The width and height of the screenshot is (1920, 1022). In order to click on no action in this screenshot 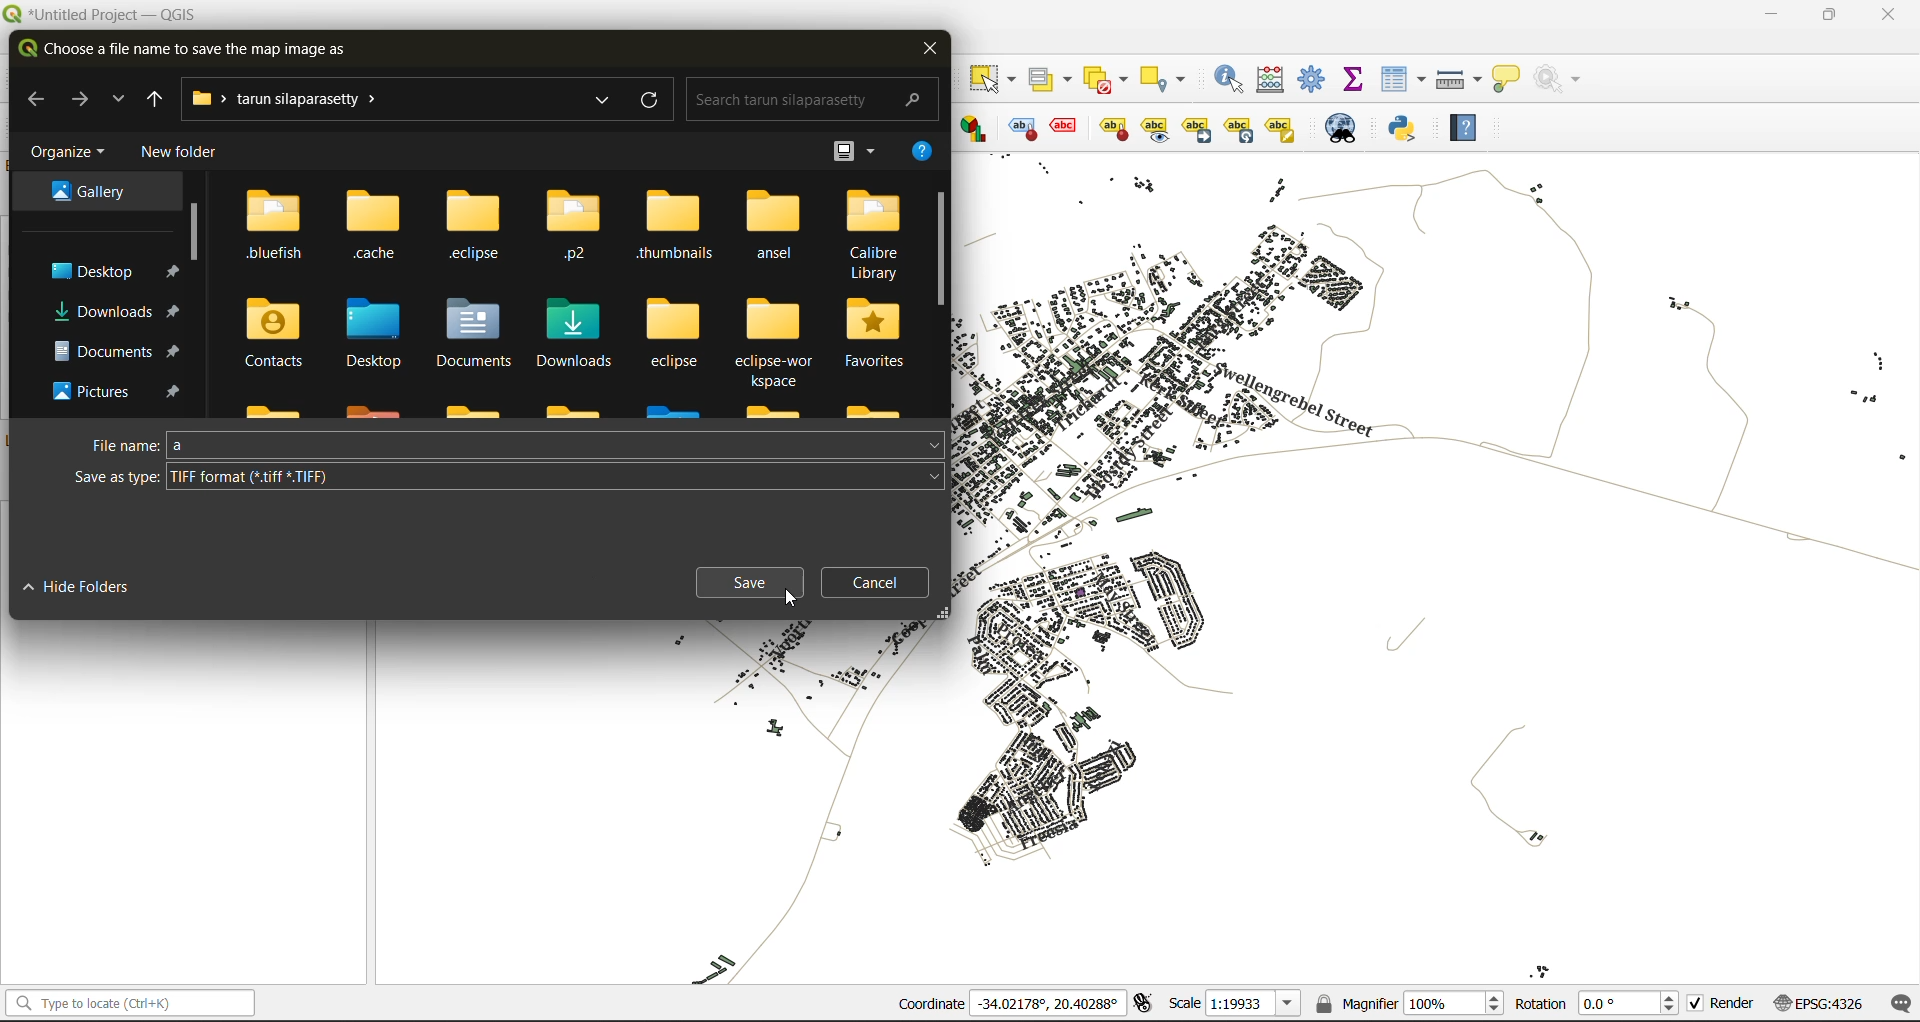, I will do `click(1562, 79)`.